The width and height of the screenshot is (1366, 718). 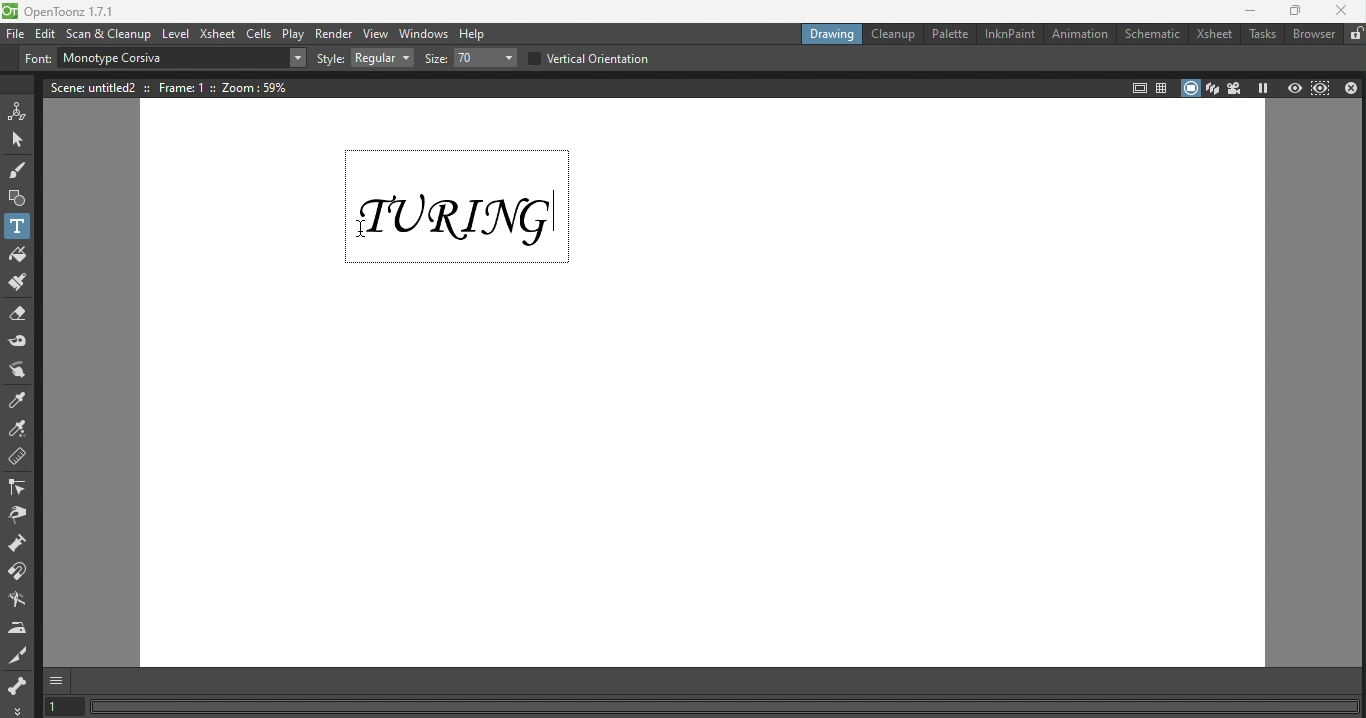 I want to click on Text box, so click(x=165, y=61).